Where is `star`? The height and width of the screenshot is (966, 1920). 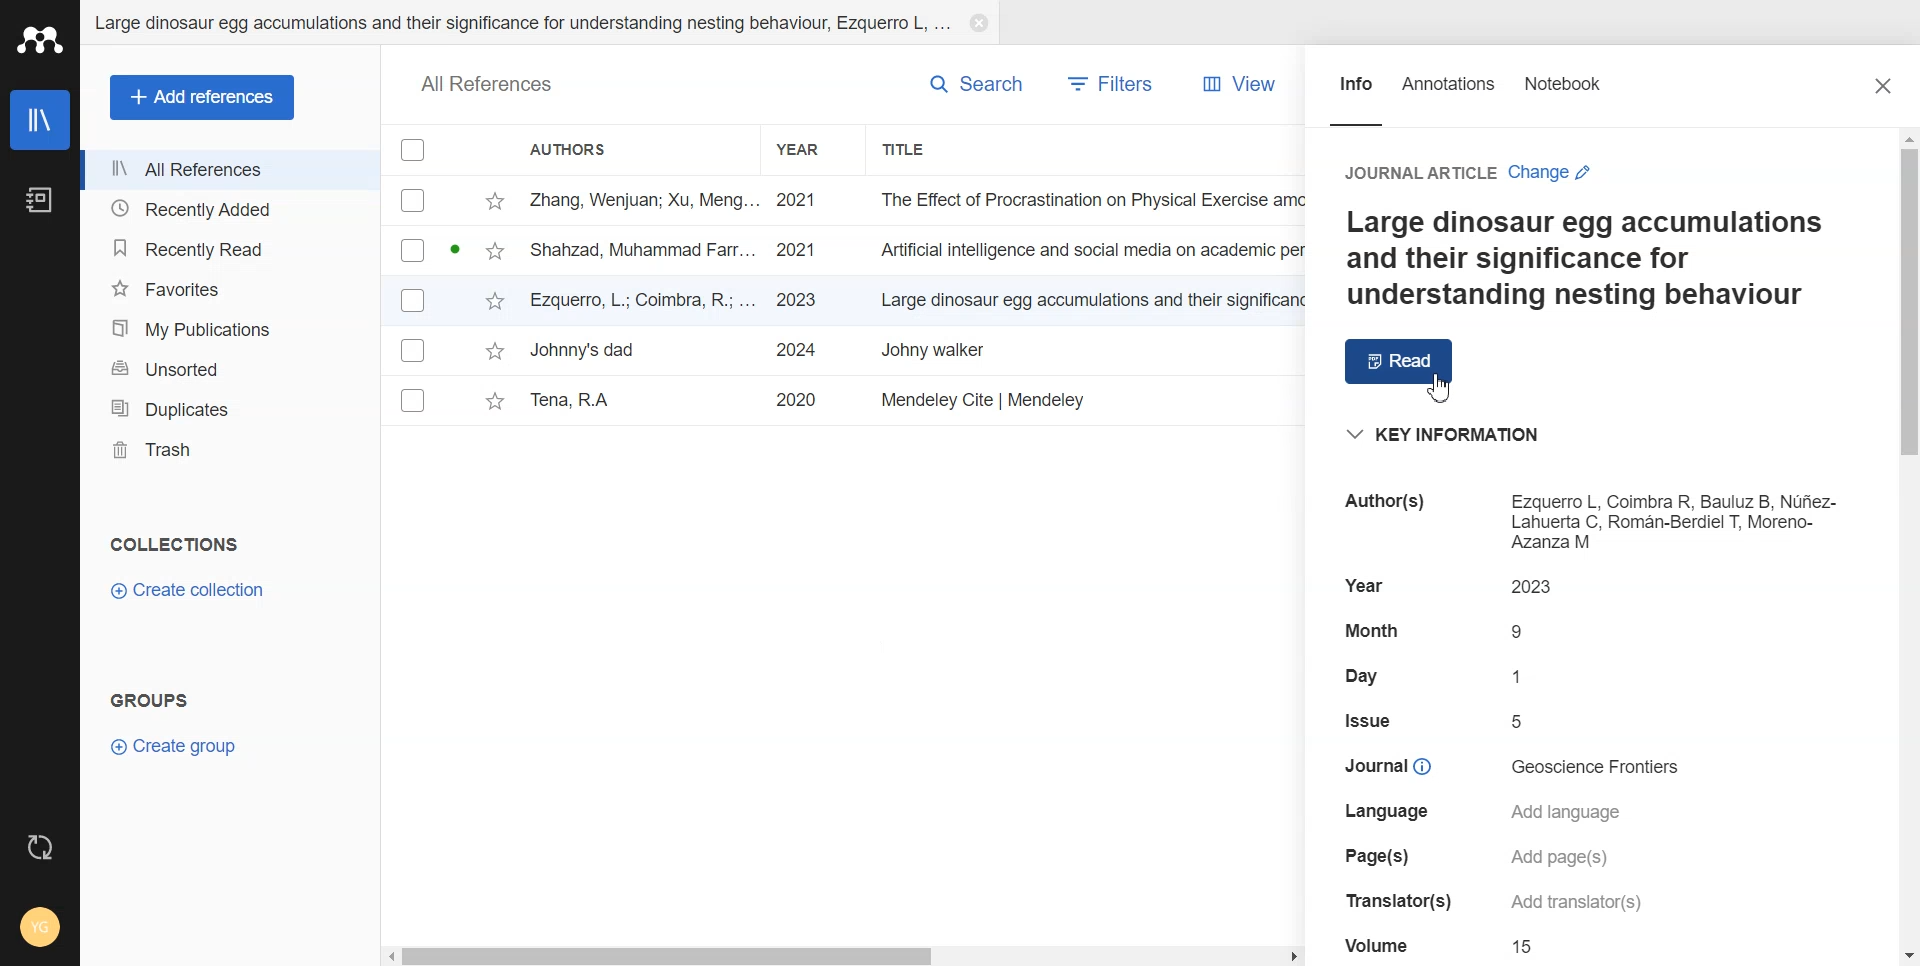
star is located at coordinates (497, 253).